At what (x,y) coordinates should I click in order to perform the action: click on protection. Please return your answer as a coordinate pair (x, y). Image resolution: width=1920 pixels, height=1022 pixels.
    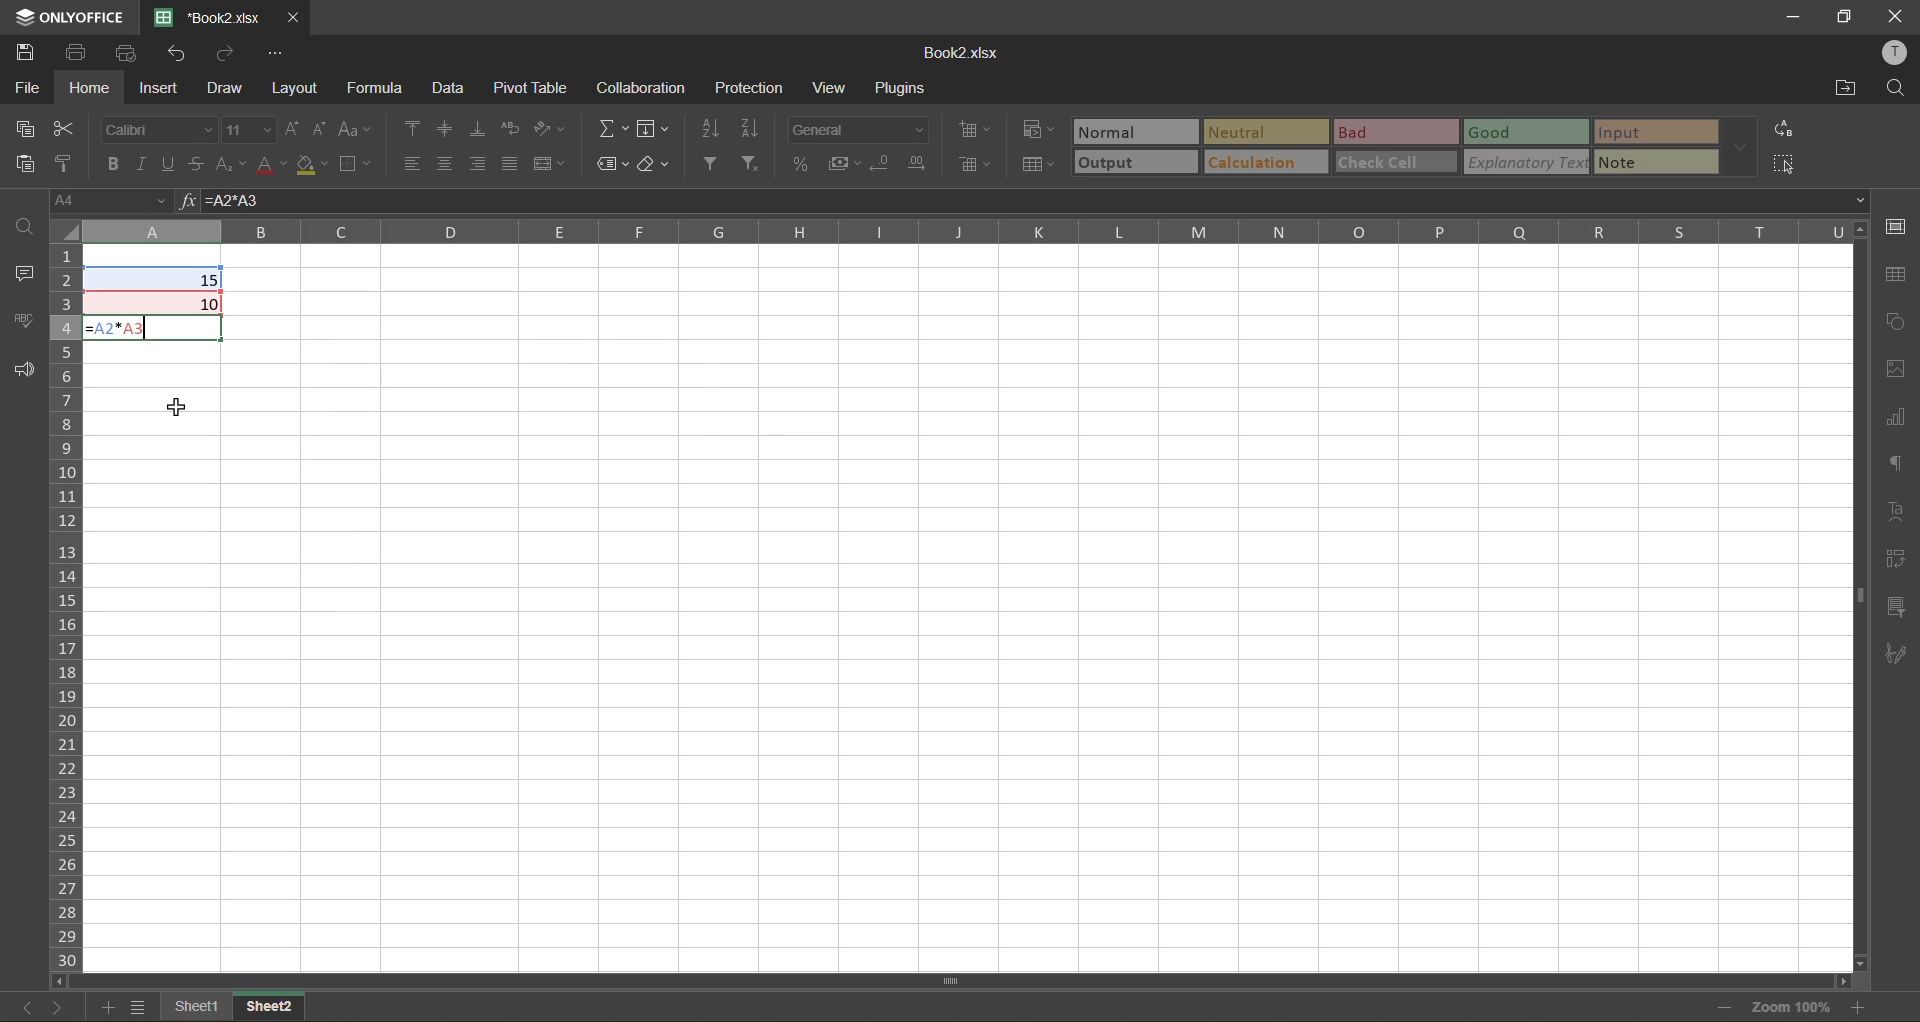
    Looking at the image, I should click on (753, 88).